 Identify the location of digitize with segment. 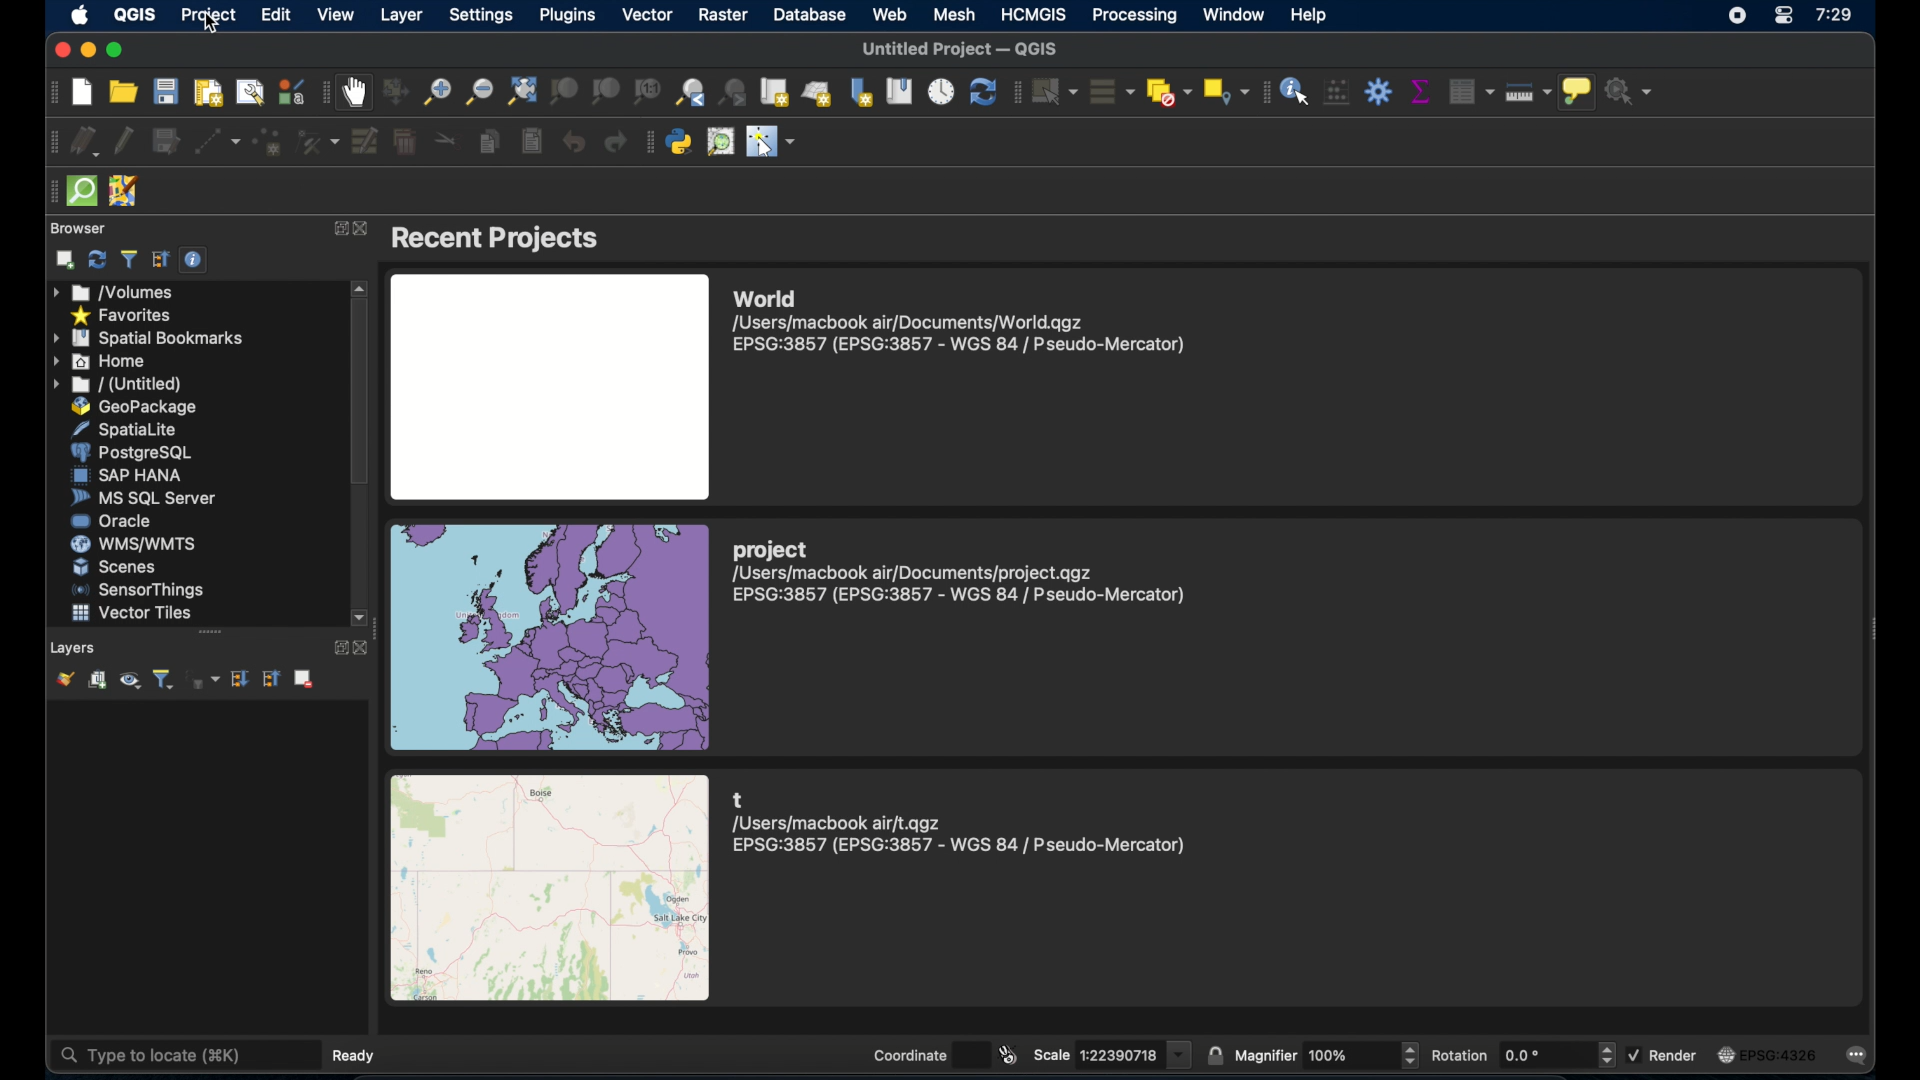
(215, 142).